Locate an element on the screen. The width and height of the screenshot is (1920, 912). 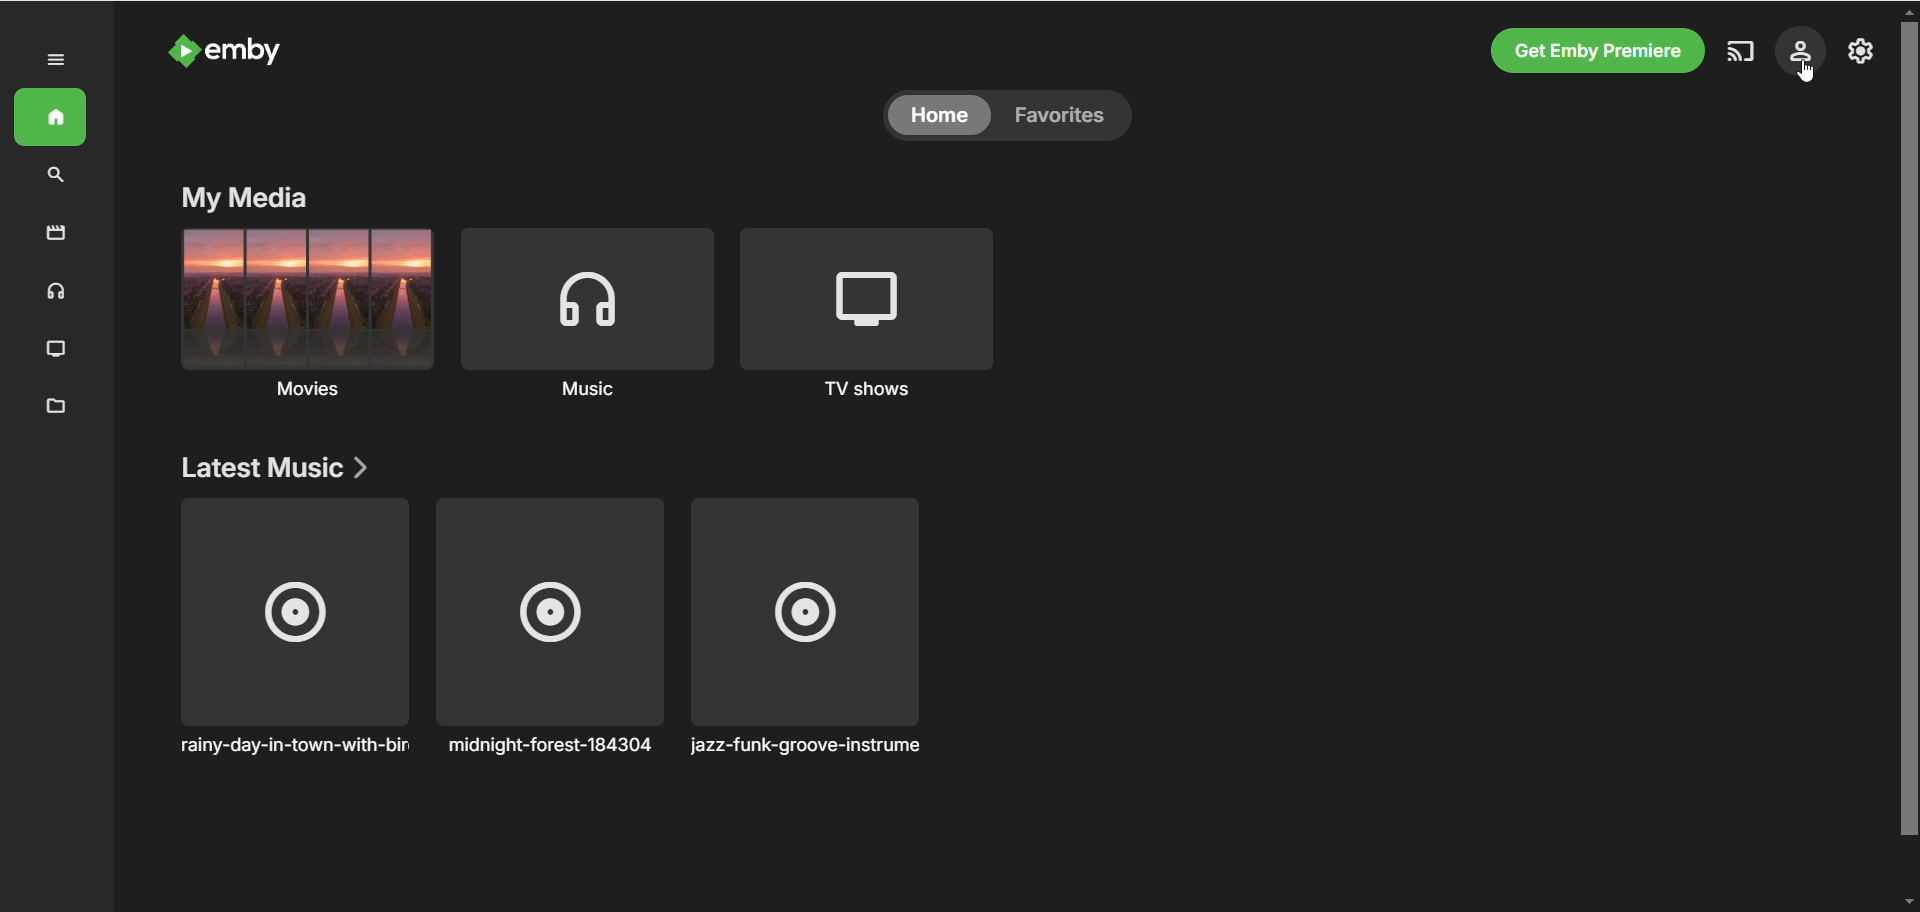
emby logo is located at coordinates (182, 54).